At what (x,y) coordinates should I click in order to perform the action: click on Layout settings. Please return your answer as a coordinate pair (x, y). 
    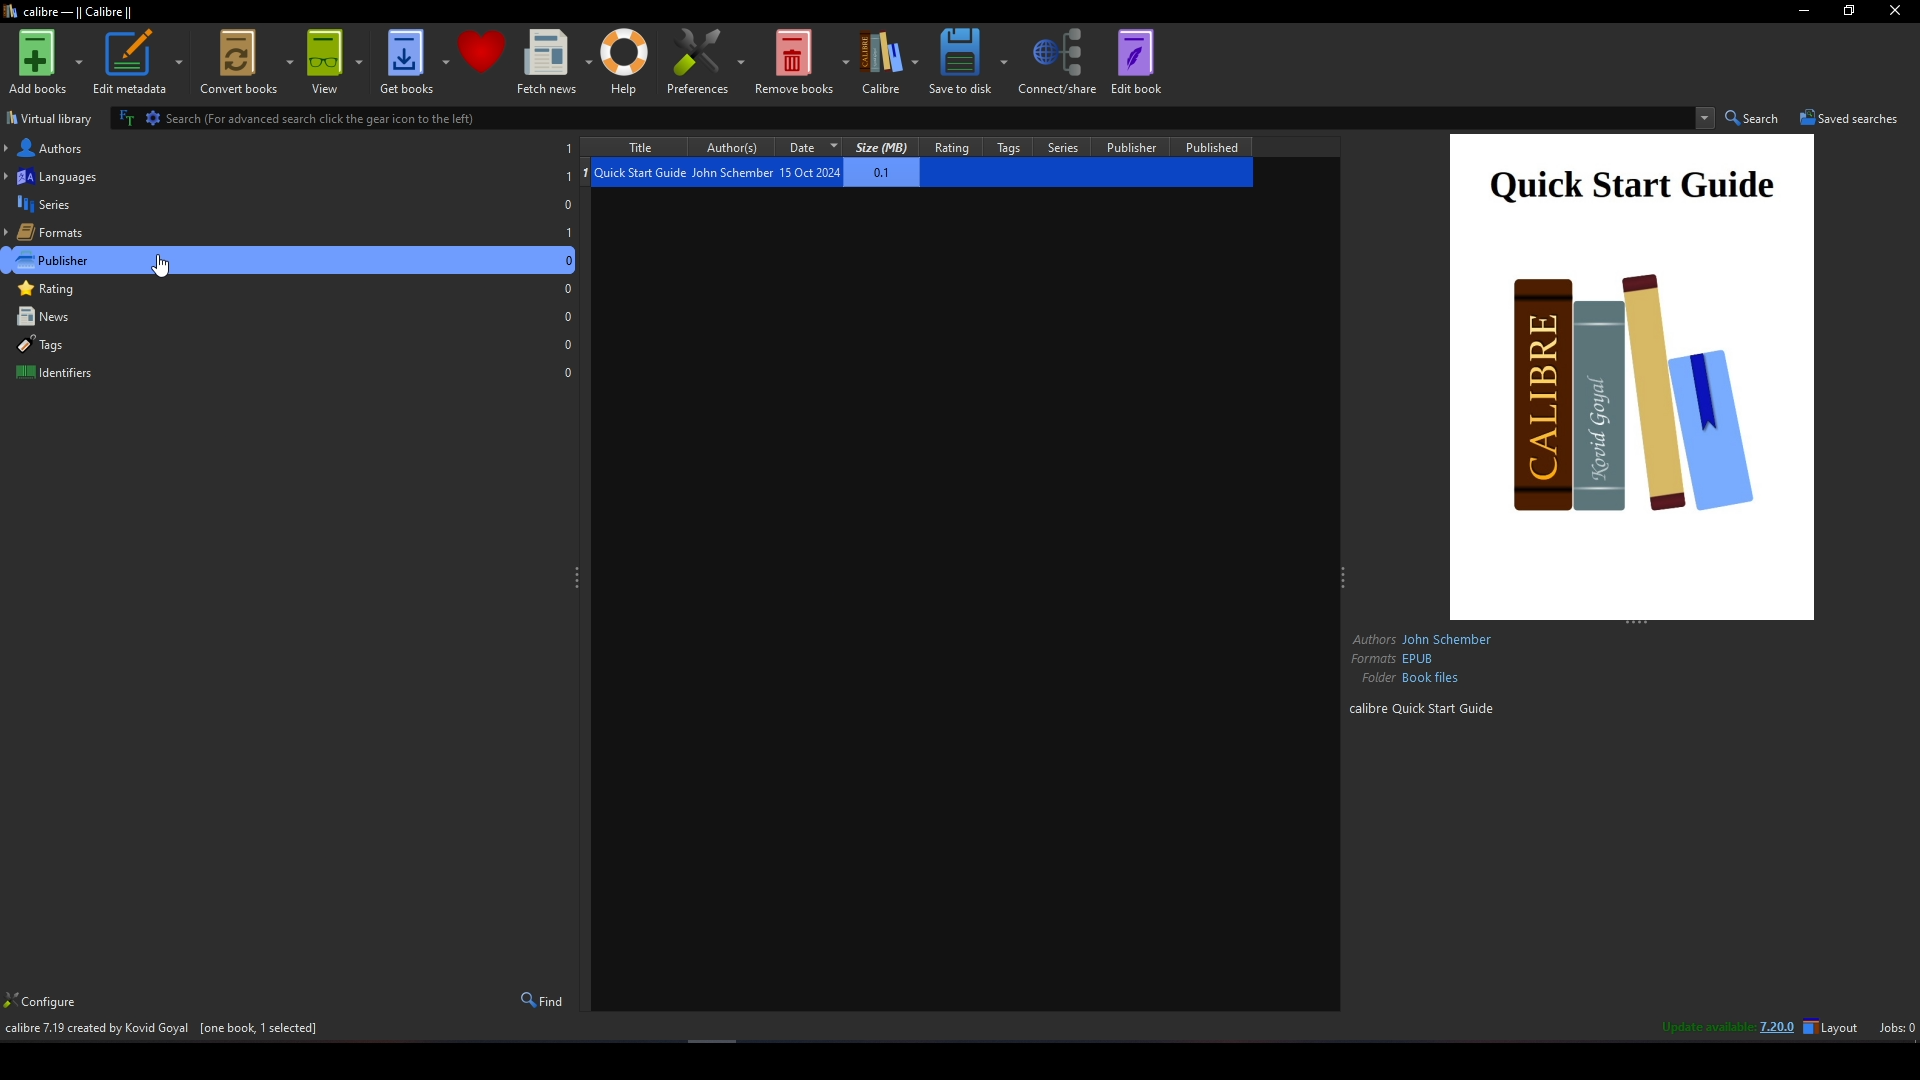
    Looking at the image, I should click on (1834, 1027).